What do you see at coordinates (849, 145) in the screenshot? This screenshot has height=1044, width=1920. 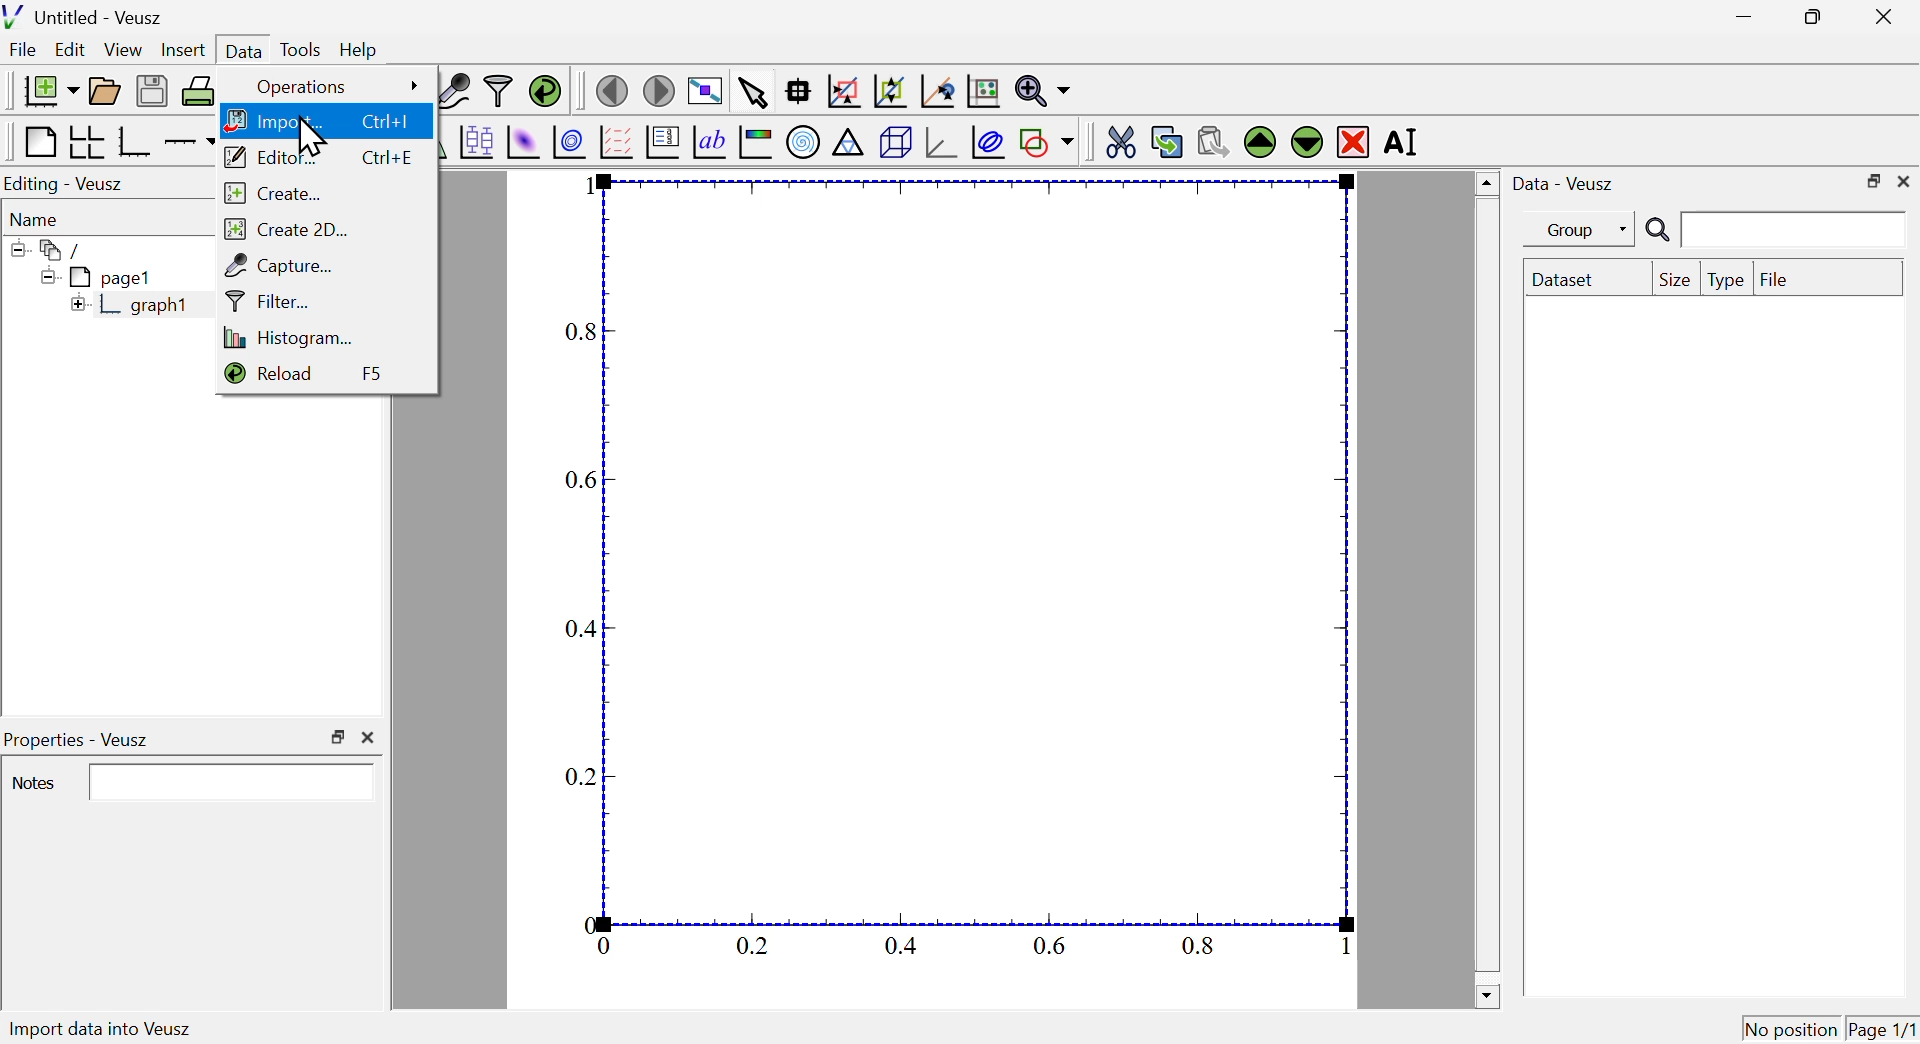 I see `ternary graph` at bounding box center [849, 145].